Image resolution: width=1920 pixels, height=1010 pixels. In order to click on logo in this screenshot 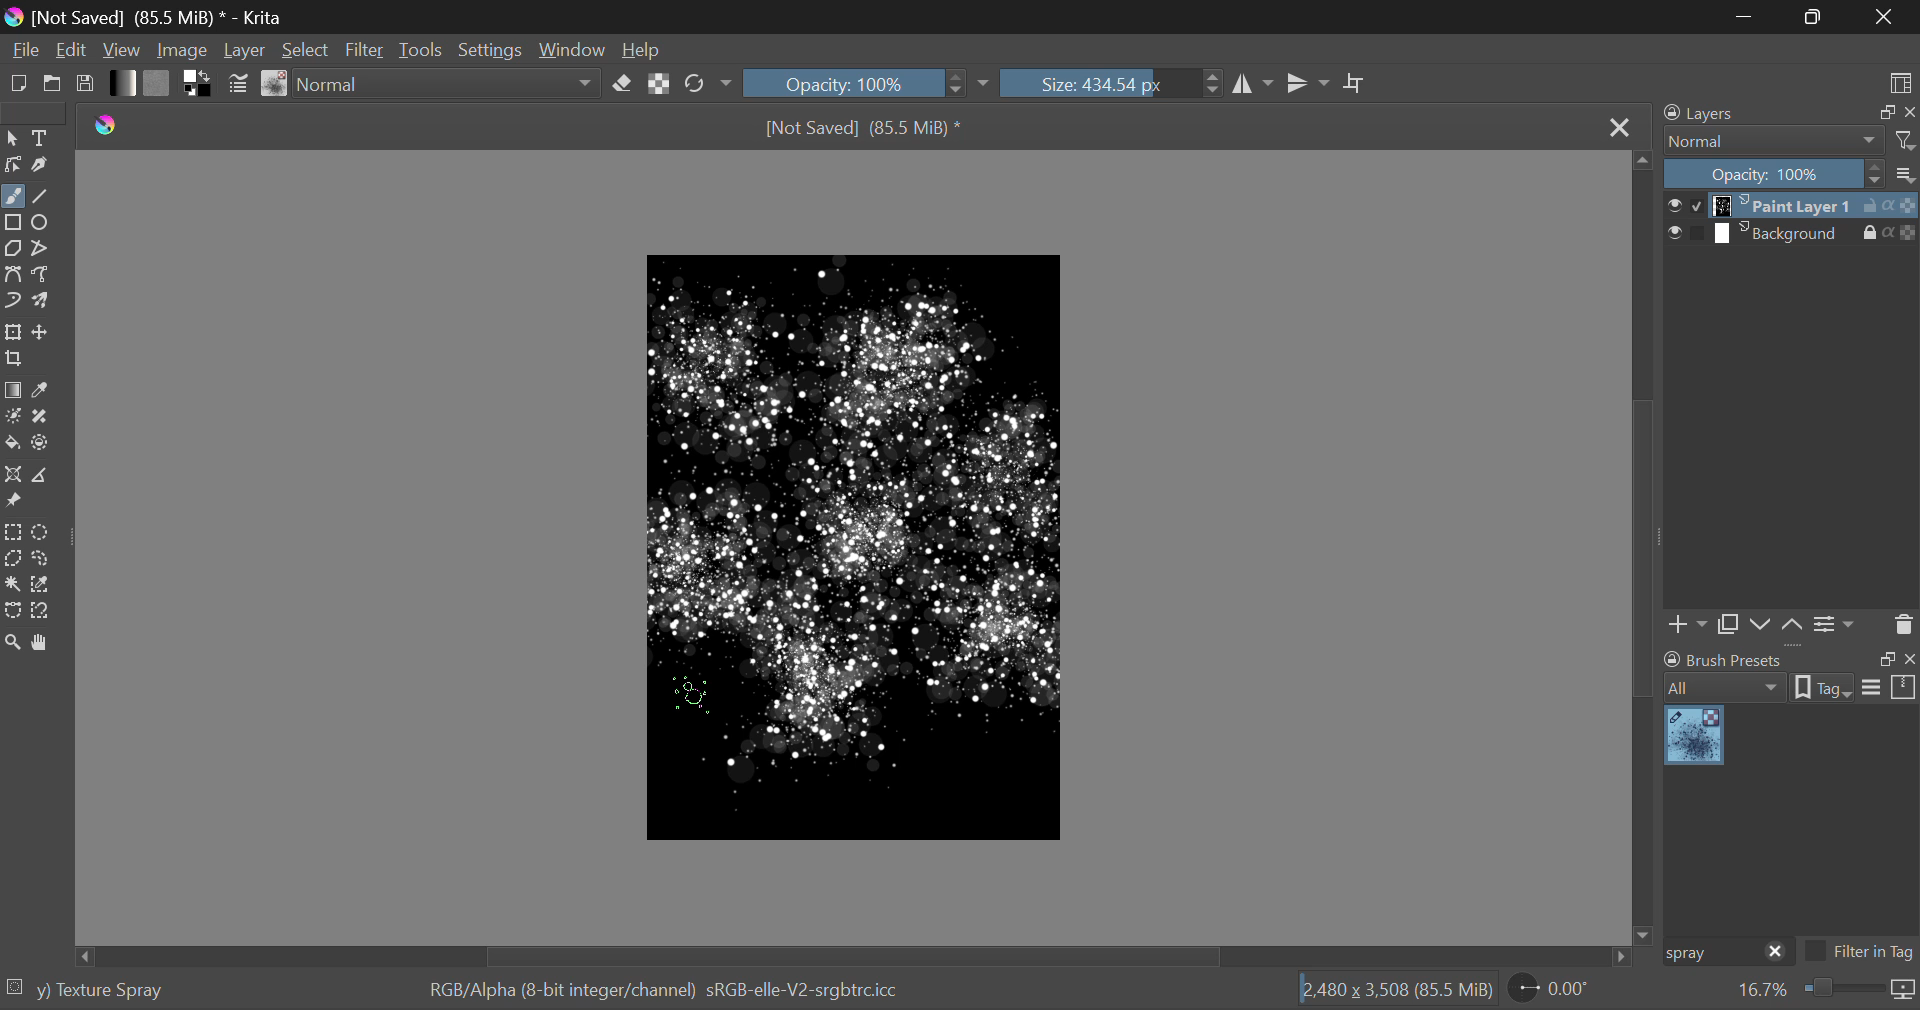, I will do `click(107, 126)`.